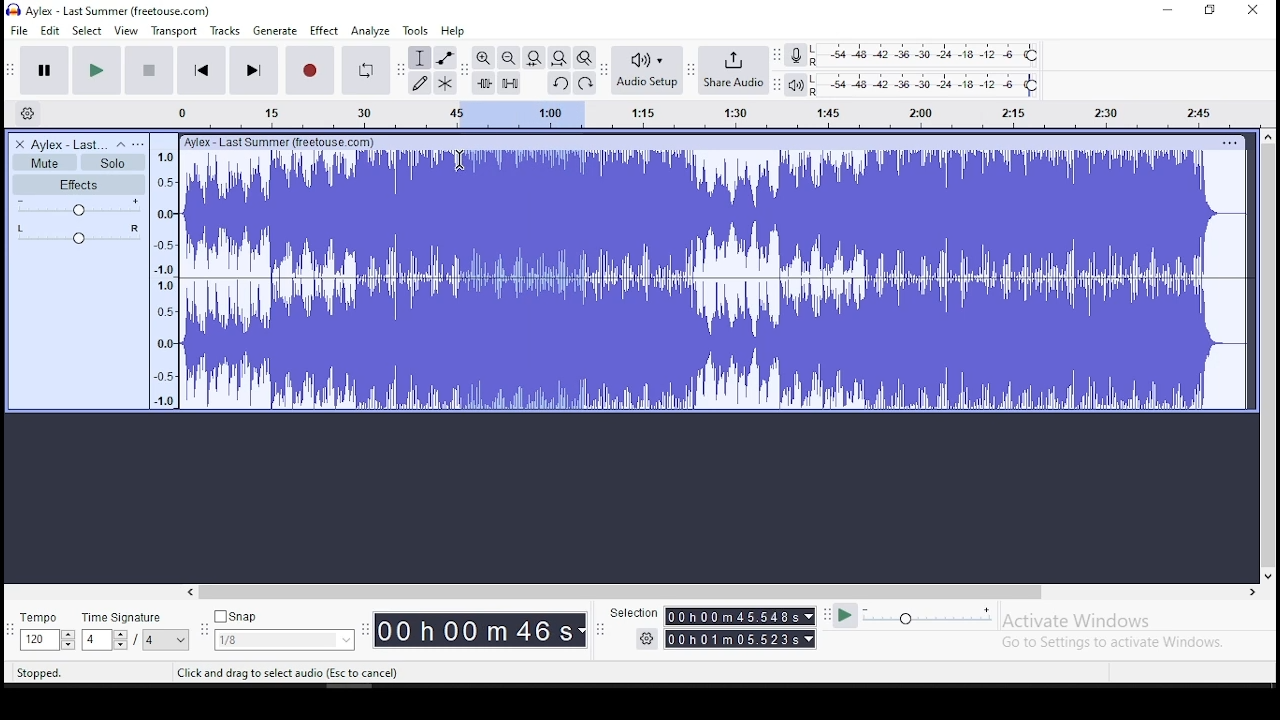 This screenshot has width=1280, height=720. What do you see at coordinates (149, 70) in the screenshot?
I see `stop` at bounding box center [149, 70].